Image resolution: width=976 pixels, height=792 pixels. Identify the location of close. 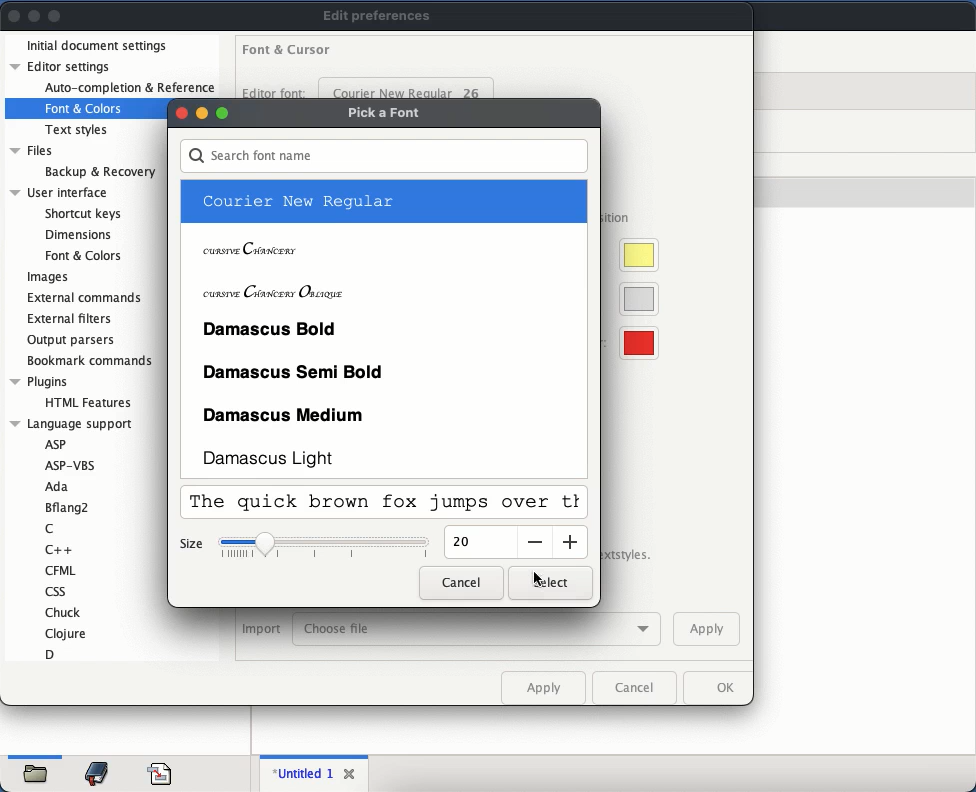
(179, 114).